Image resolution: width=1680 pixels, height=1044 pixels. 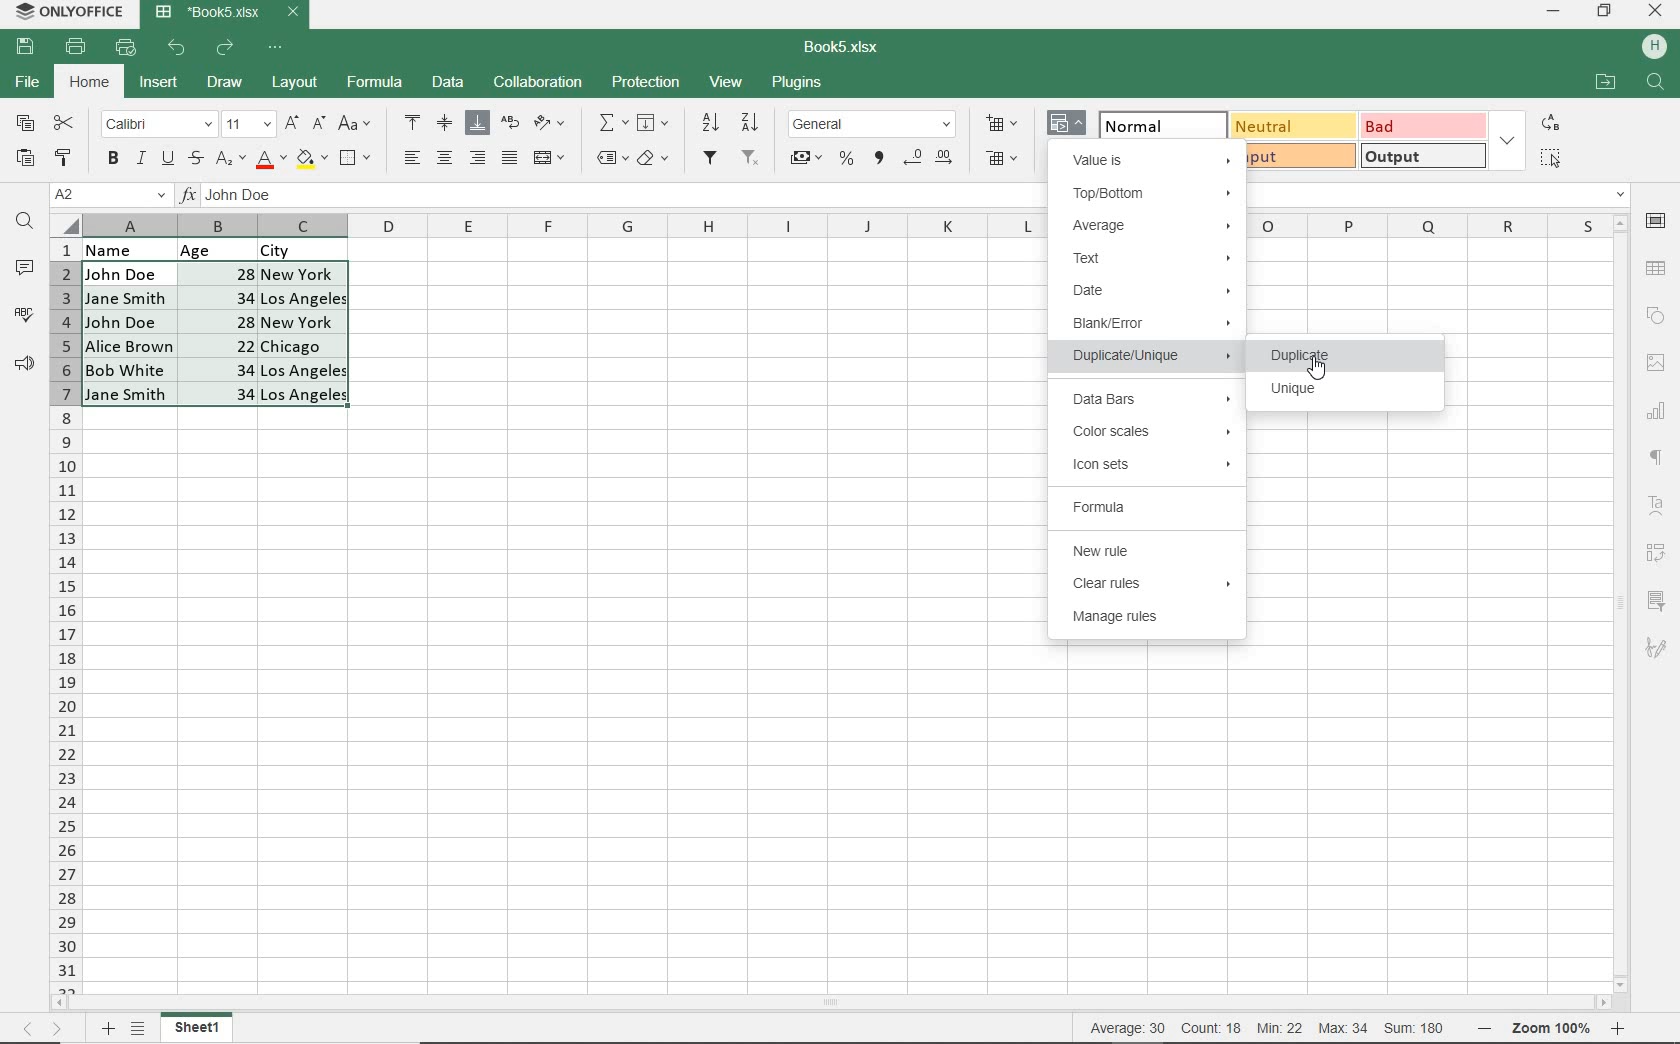 I want to click on UNIQUE, so click(x=1296, y=392).